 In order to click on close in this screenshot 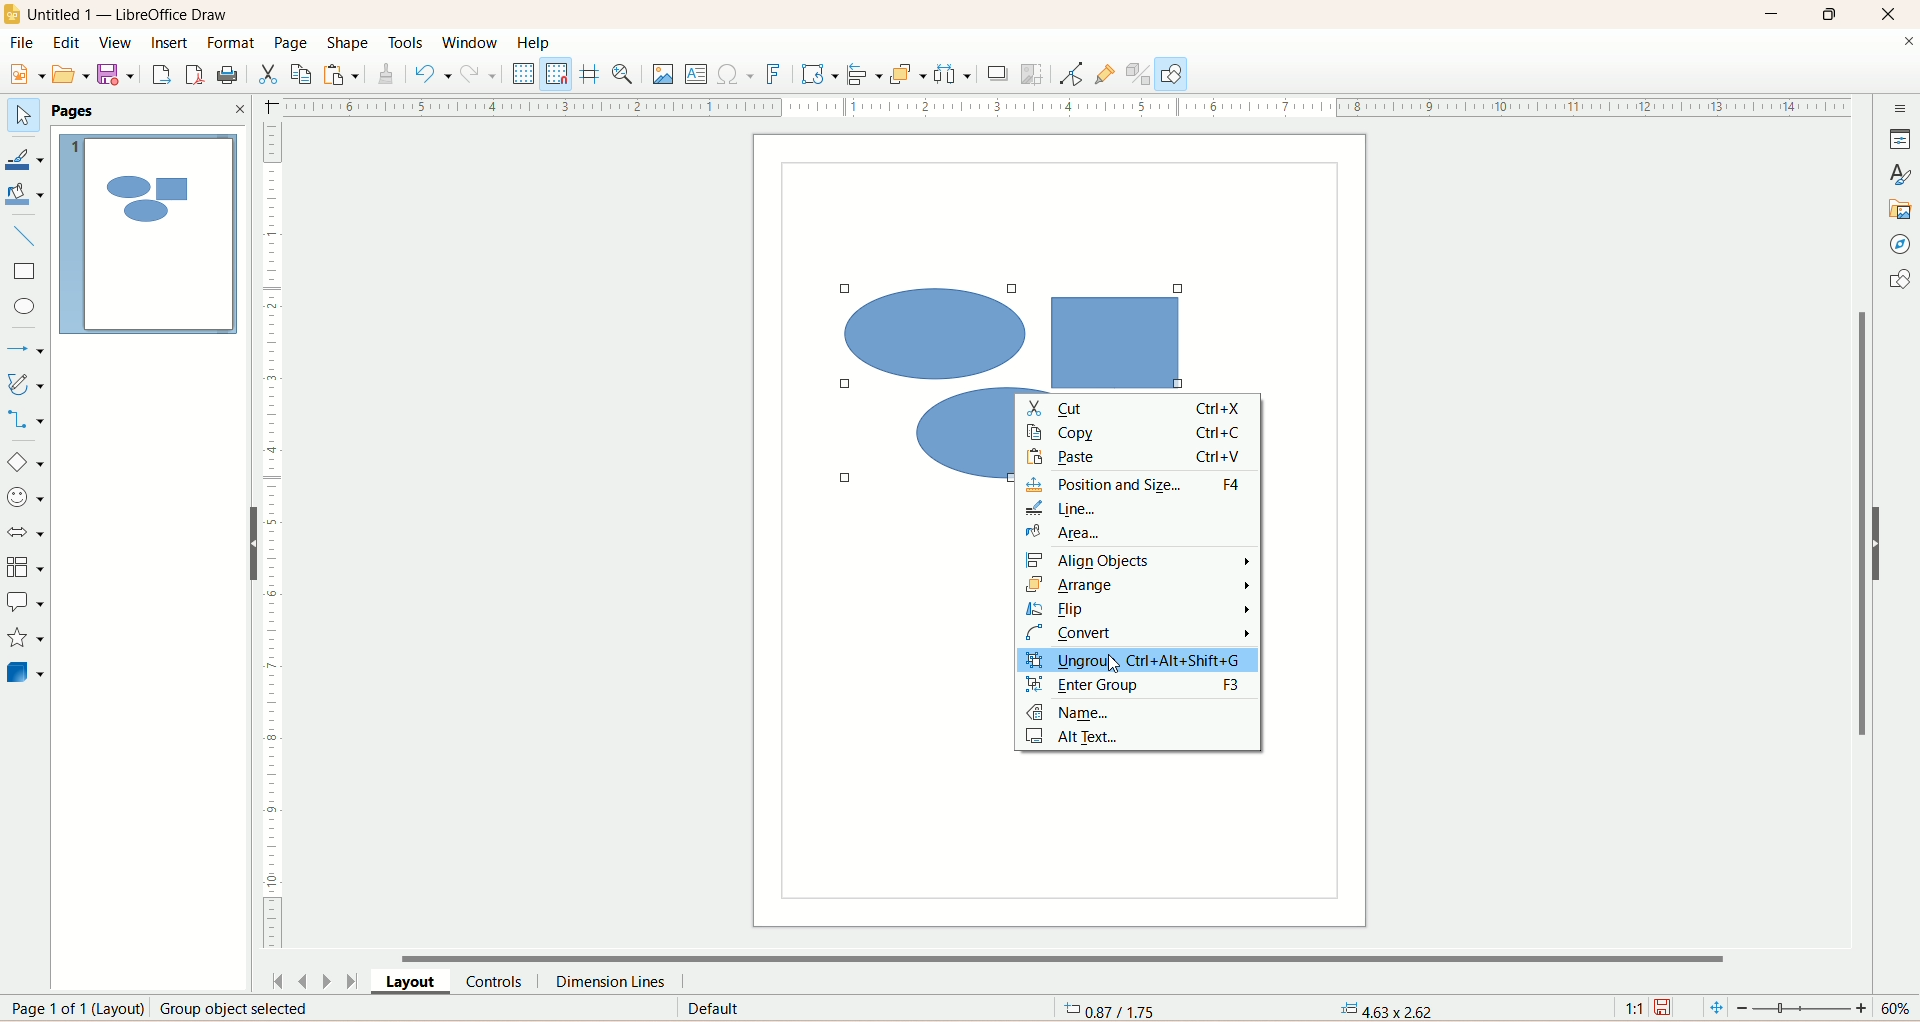, I will do `click(239, 109)`.